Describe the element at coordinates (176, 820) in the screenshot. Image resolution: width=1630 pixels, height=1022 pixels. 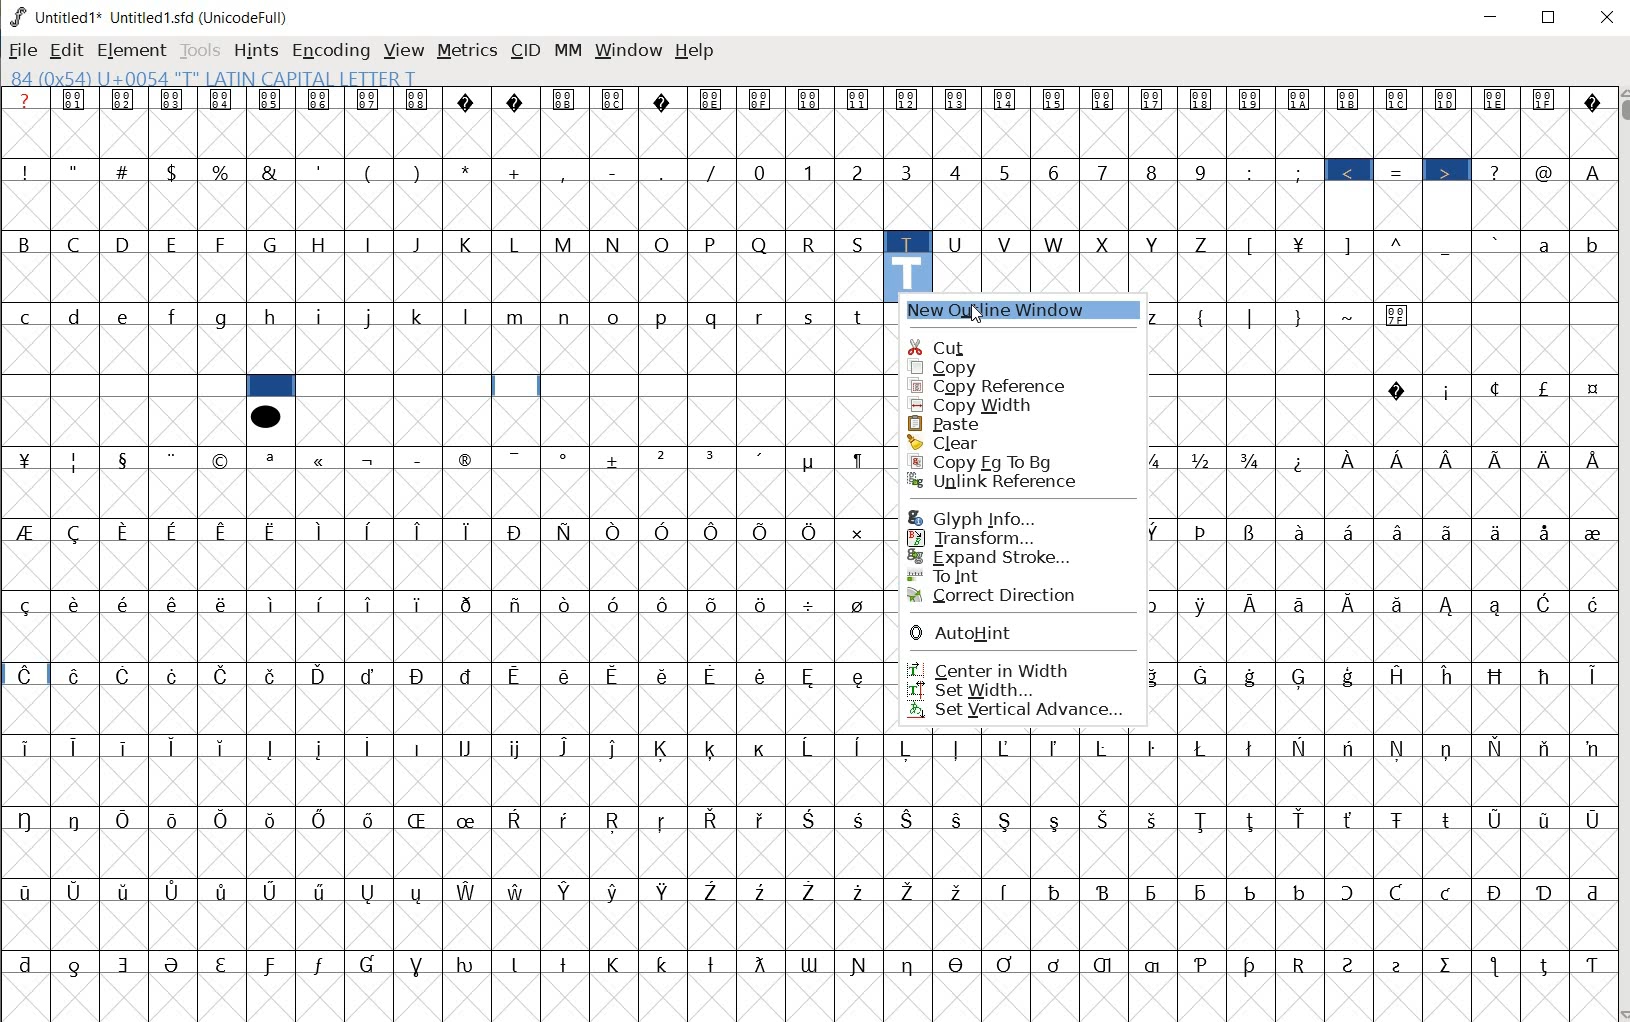
I see `Symbol` at that location.